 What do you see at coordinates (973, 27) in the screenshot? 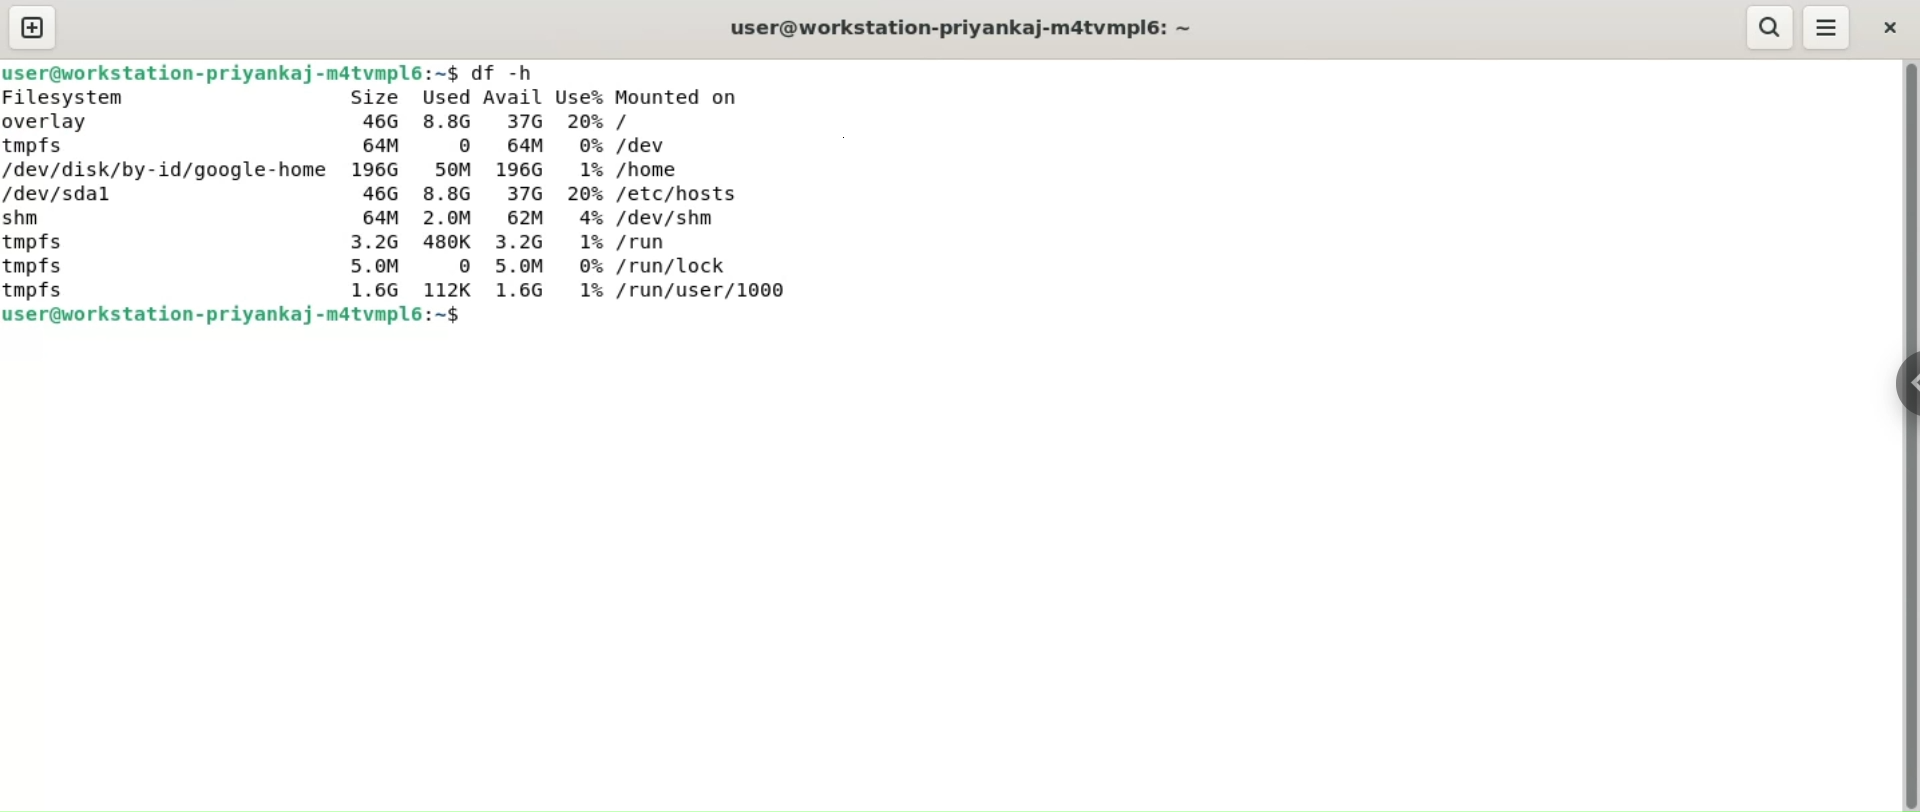
I see `user@workstation-priyankaj-m4tvmplé:~` at bounding box center [973, 27].